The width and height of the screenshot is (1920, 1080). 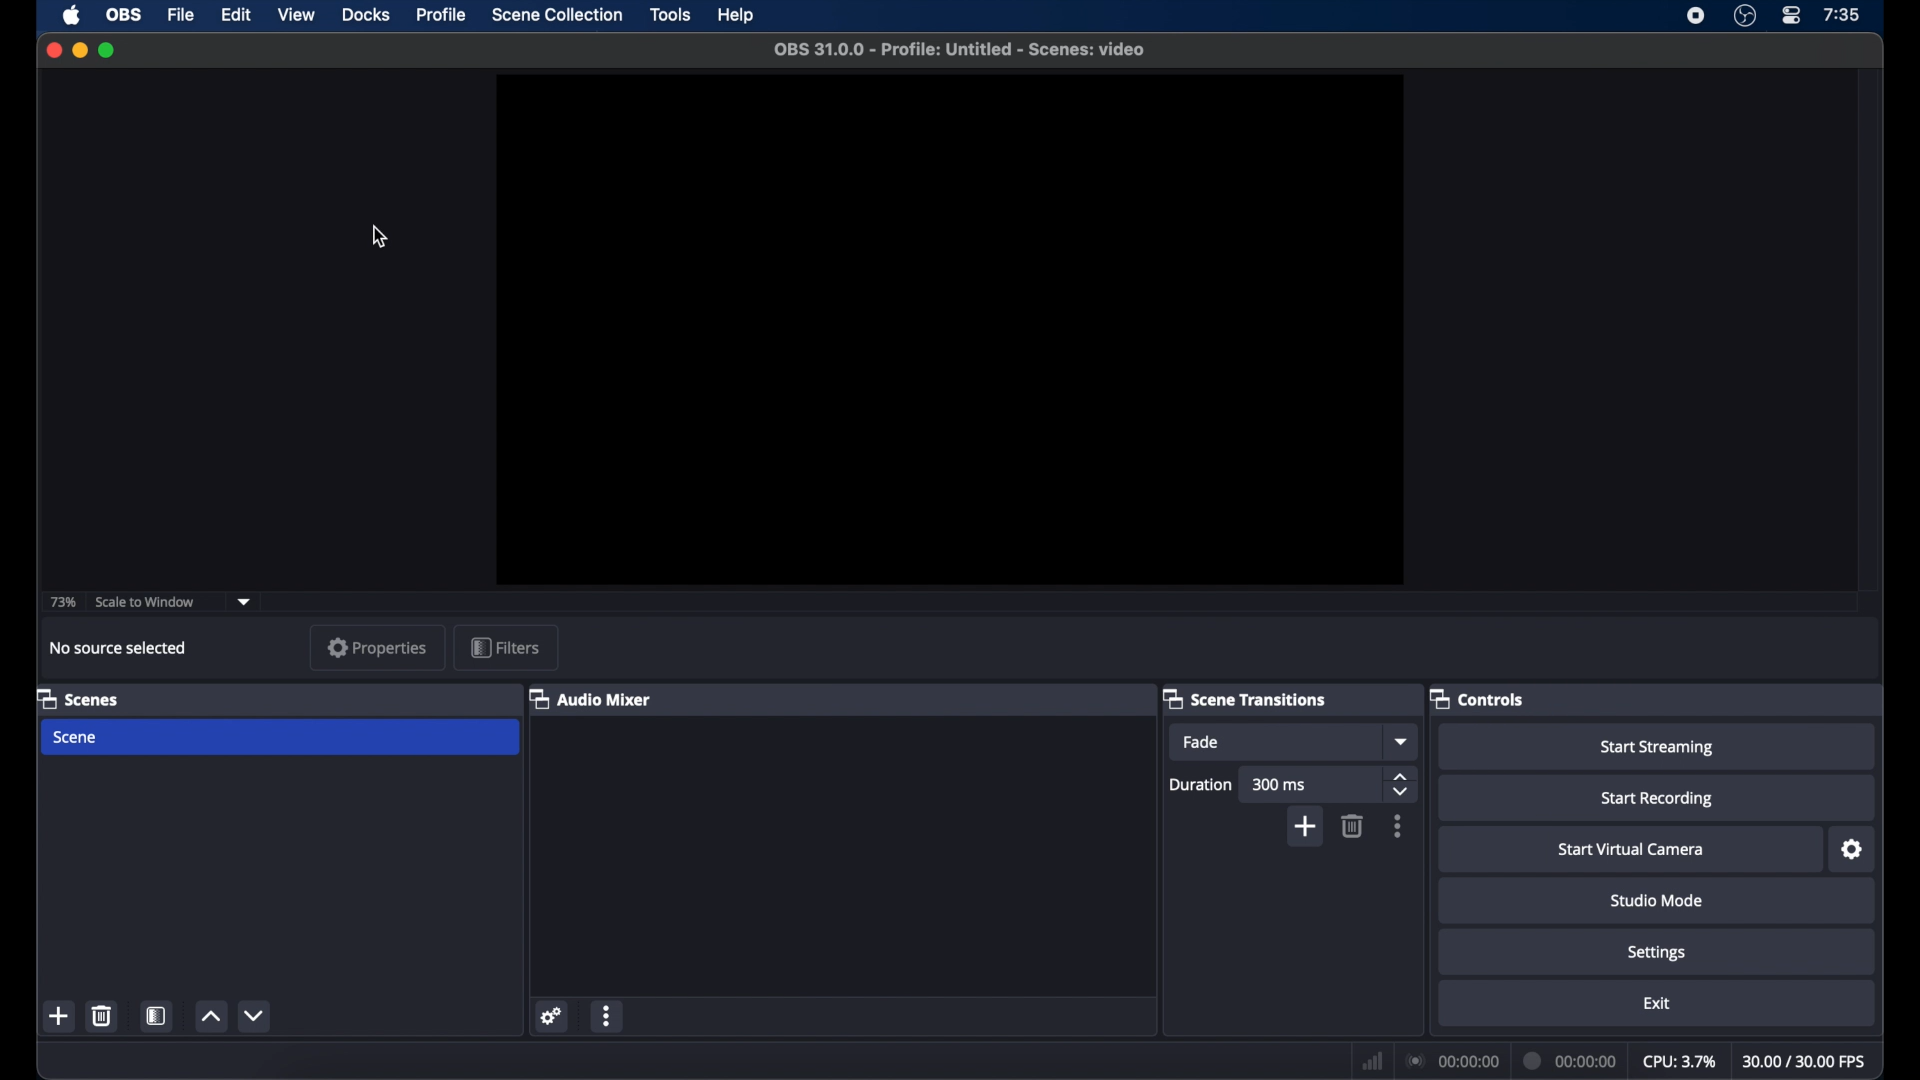 I want to click on increment, so click(x=212, y=1015).